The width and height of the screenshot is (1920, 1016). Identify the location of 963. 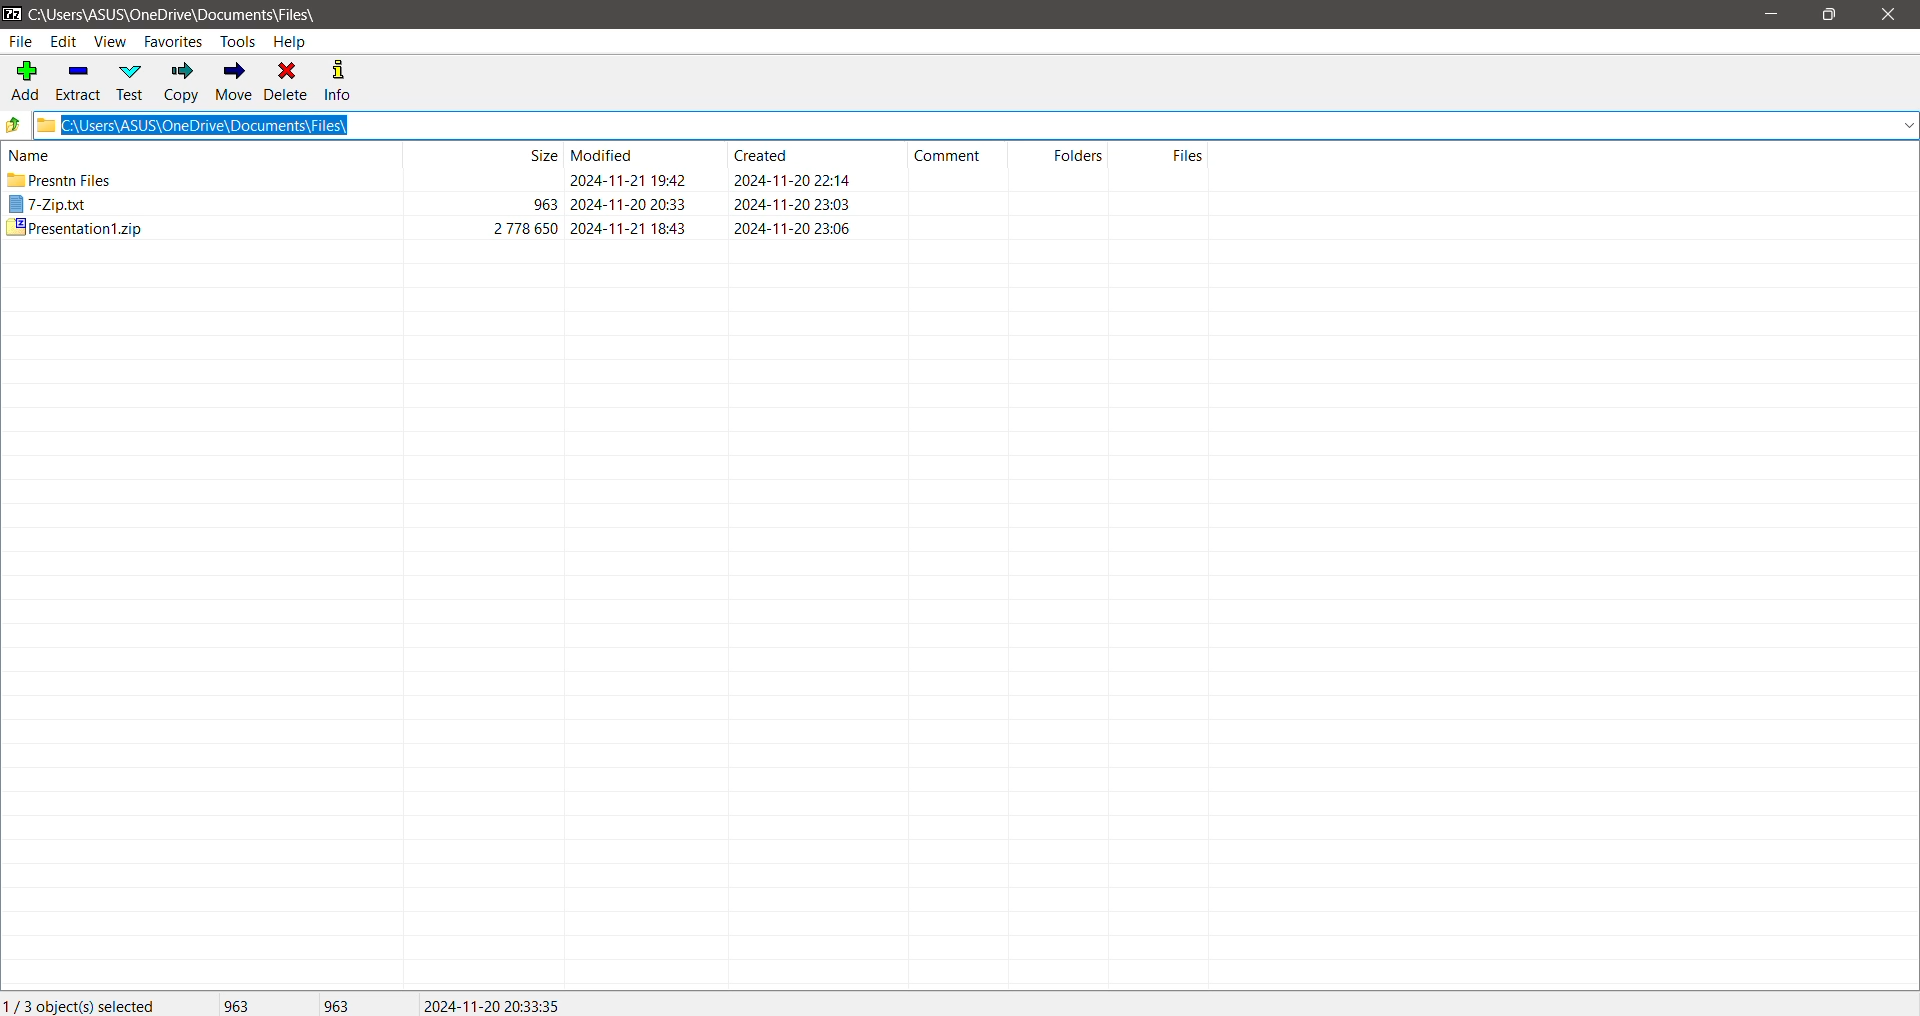
(544, 204).